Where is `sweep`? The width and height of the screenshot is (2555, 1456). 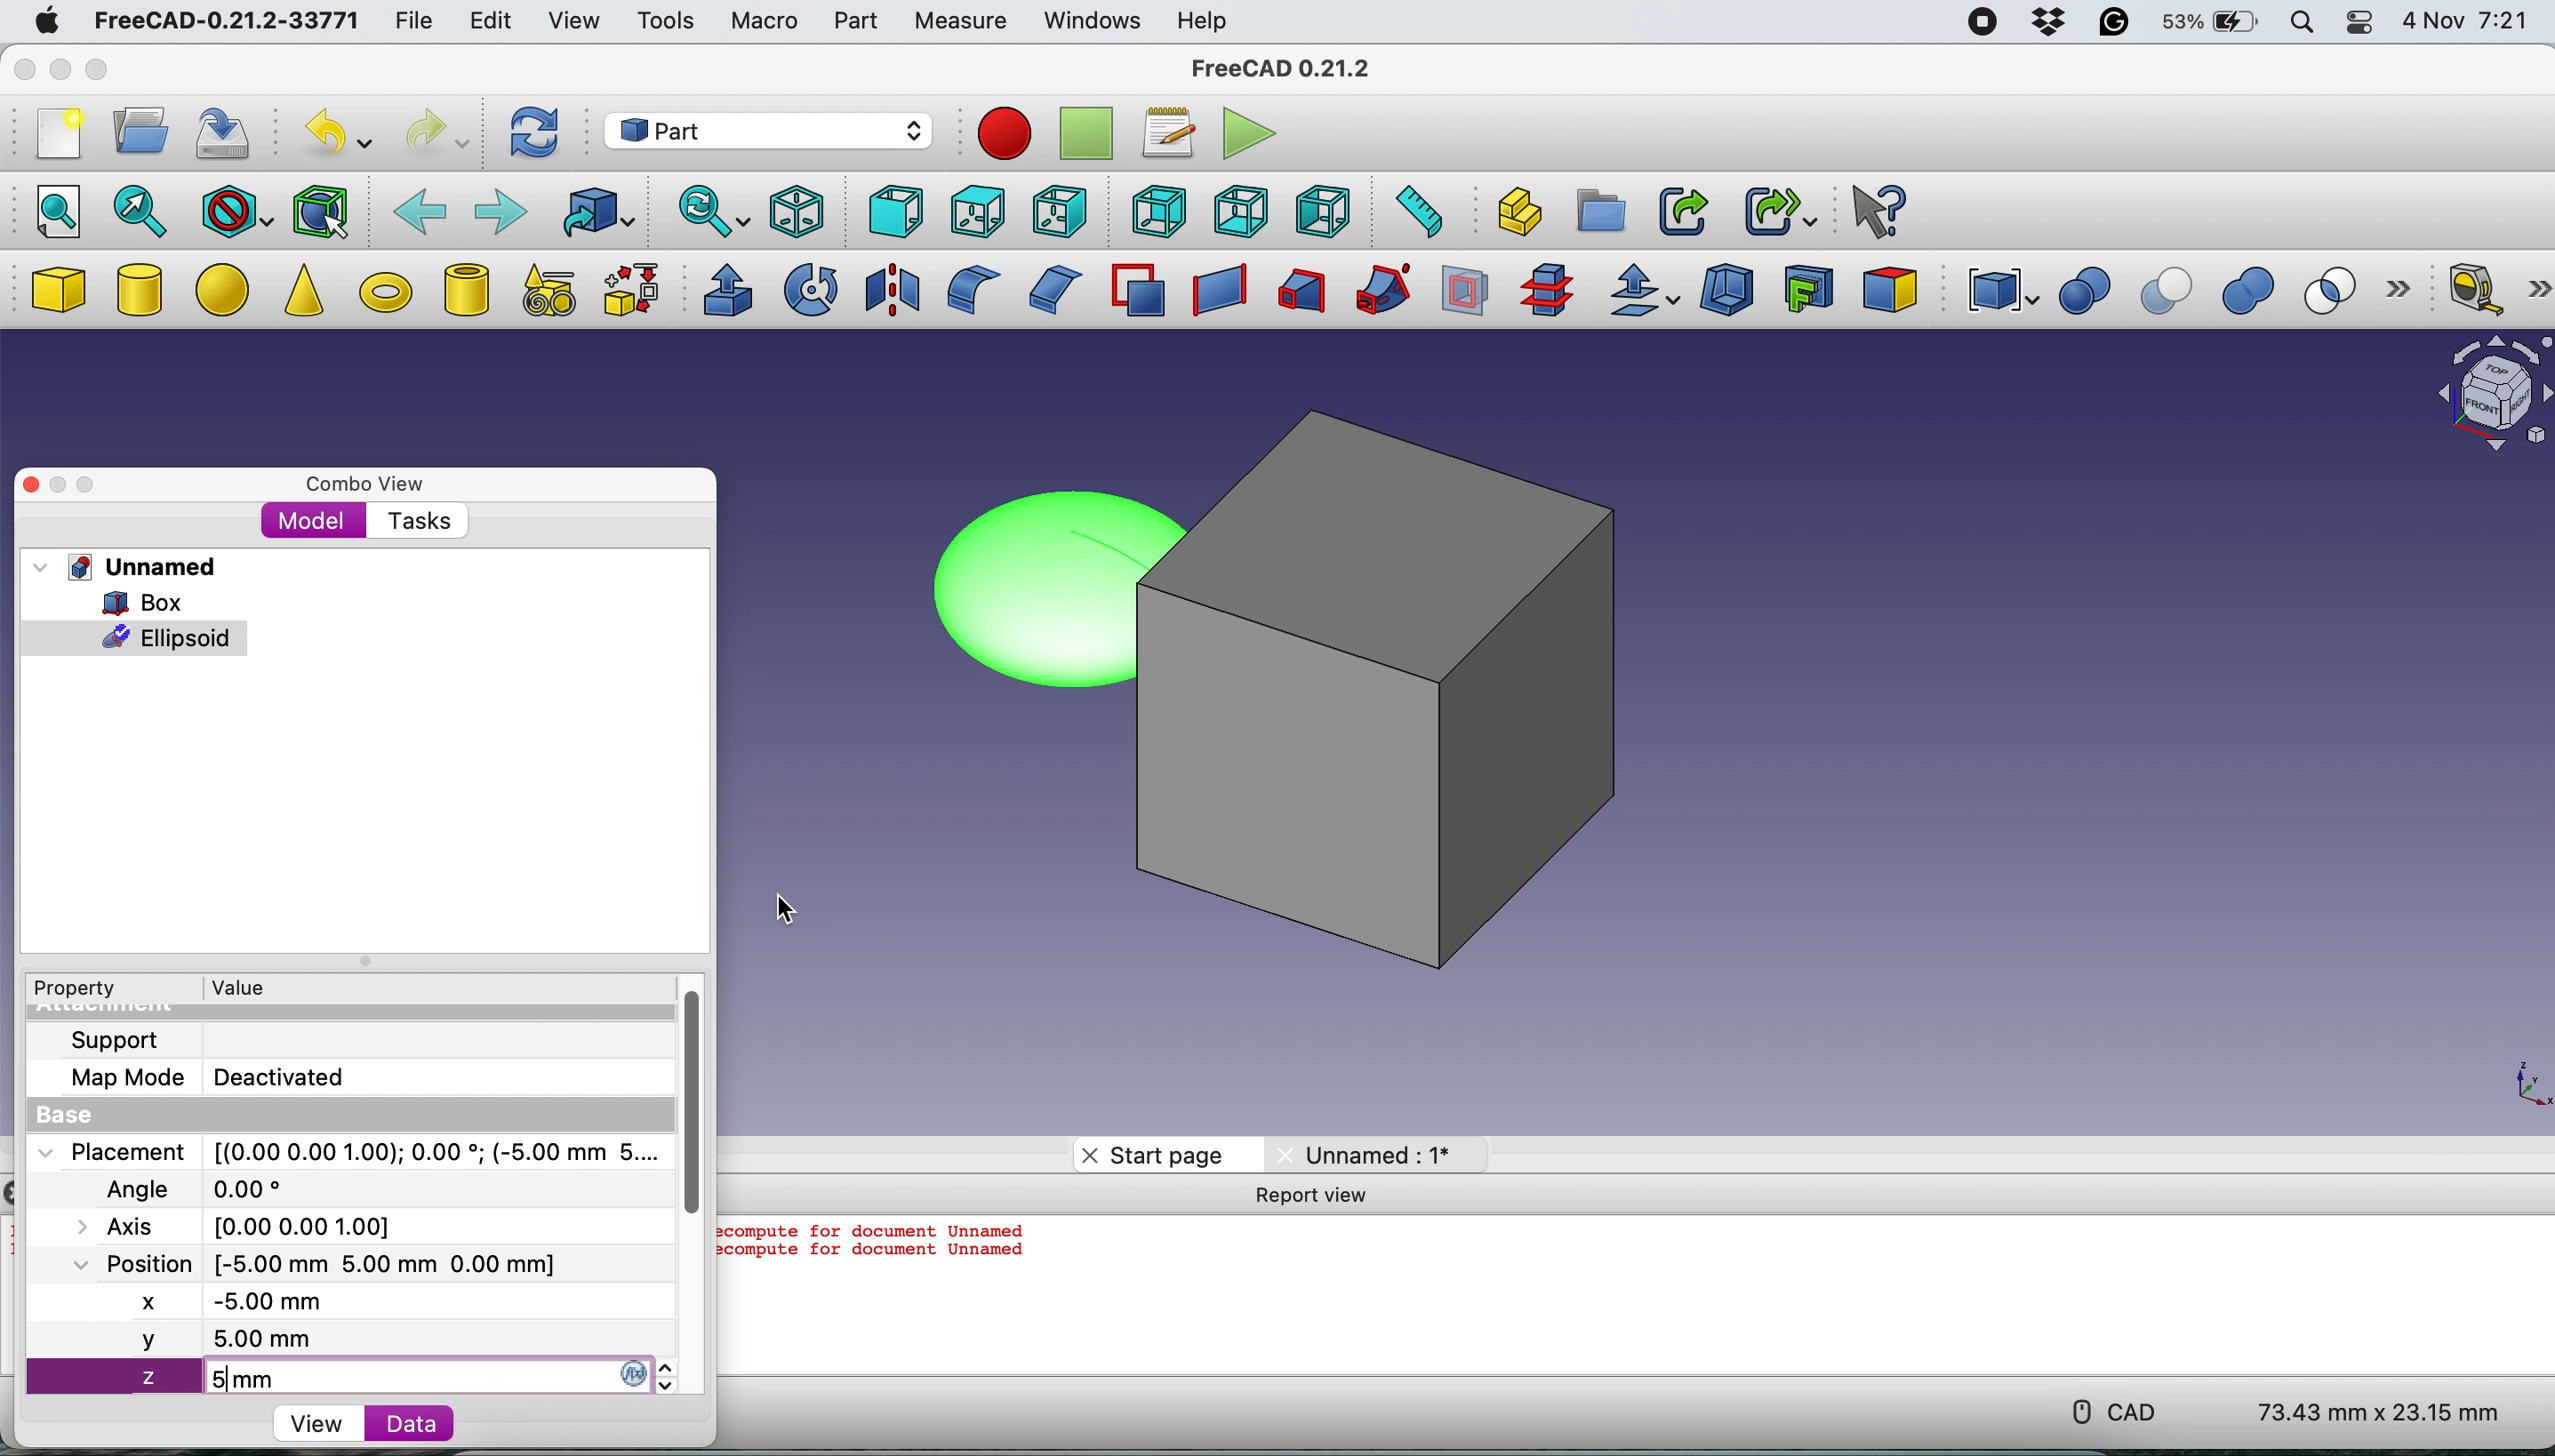
sweep is located at coordinates (1375, 291).